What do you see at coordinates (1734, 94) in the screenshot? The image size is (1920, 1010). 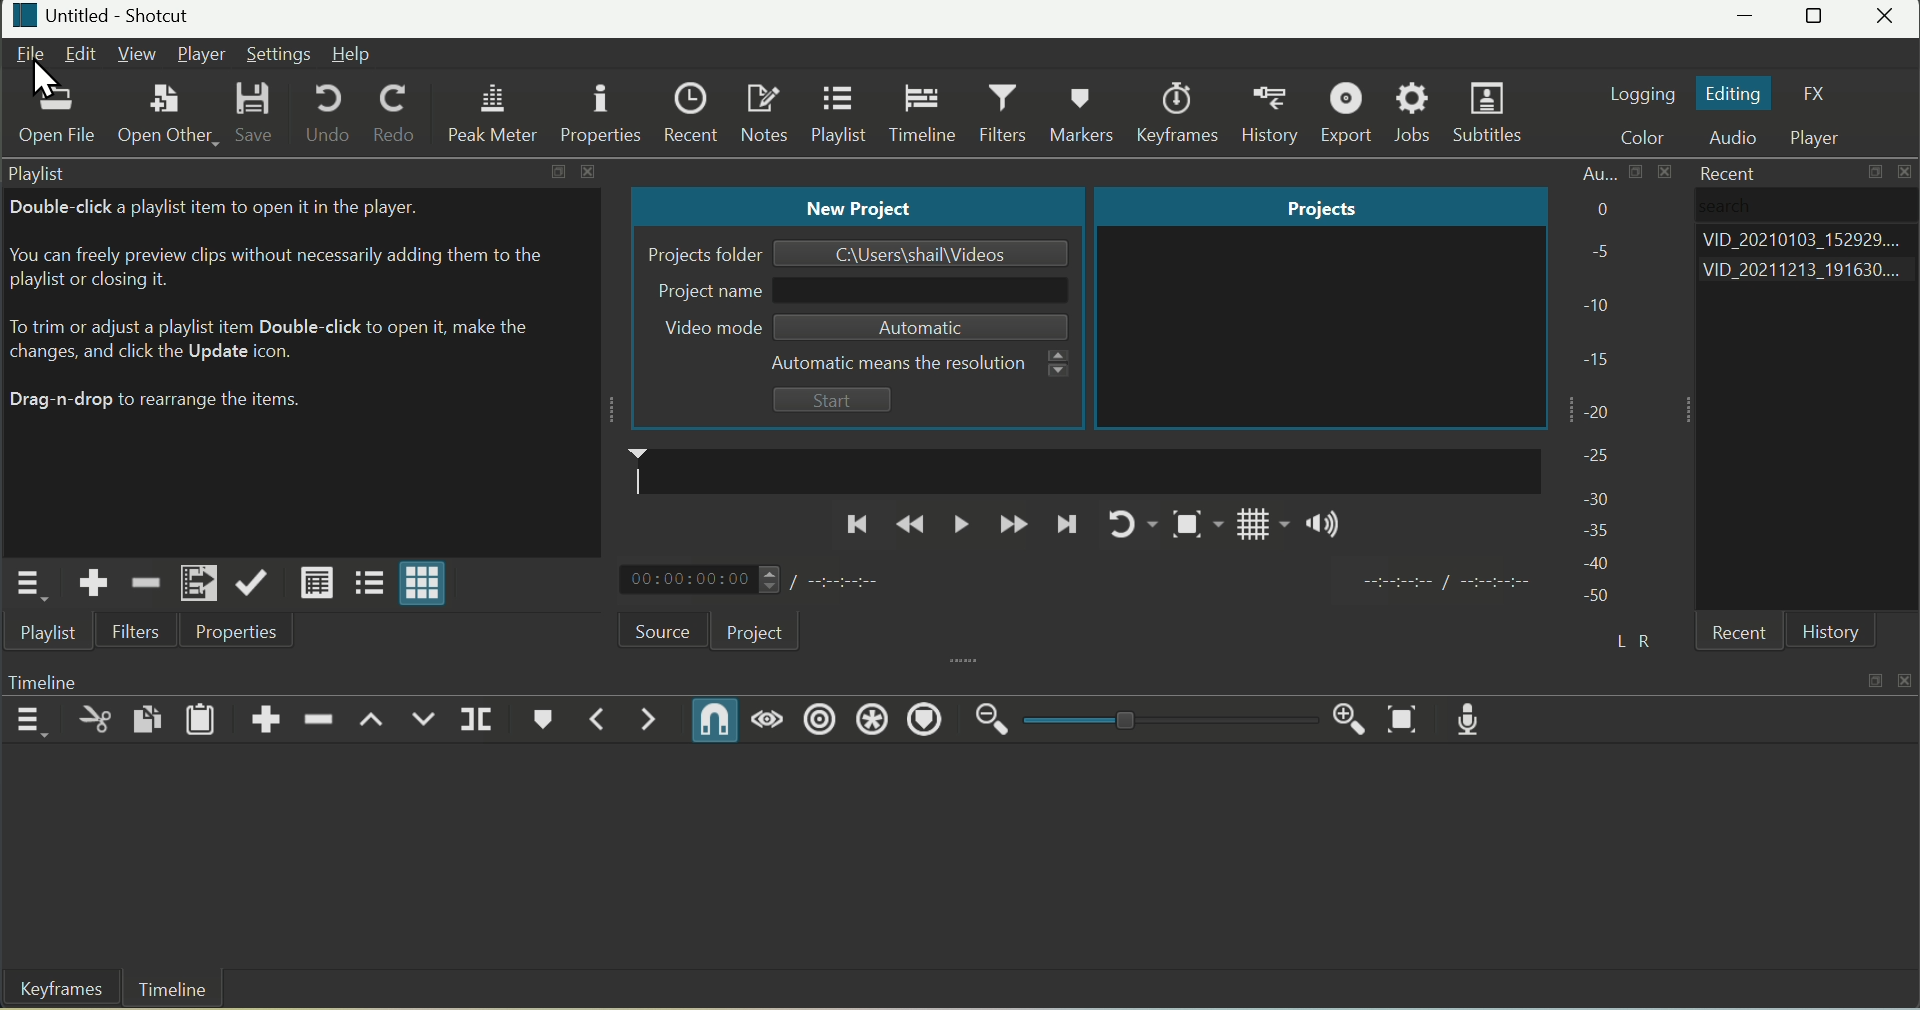 I see `Editing` at bounding box center [1734, 94].